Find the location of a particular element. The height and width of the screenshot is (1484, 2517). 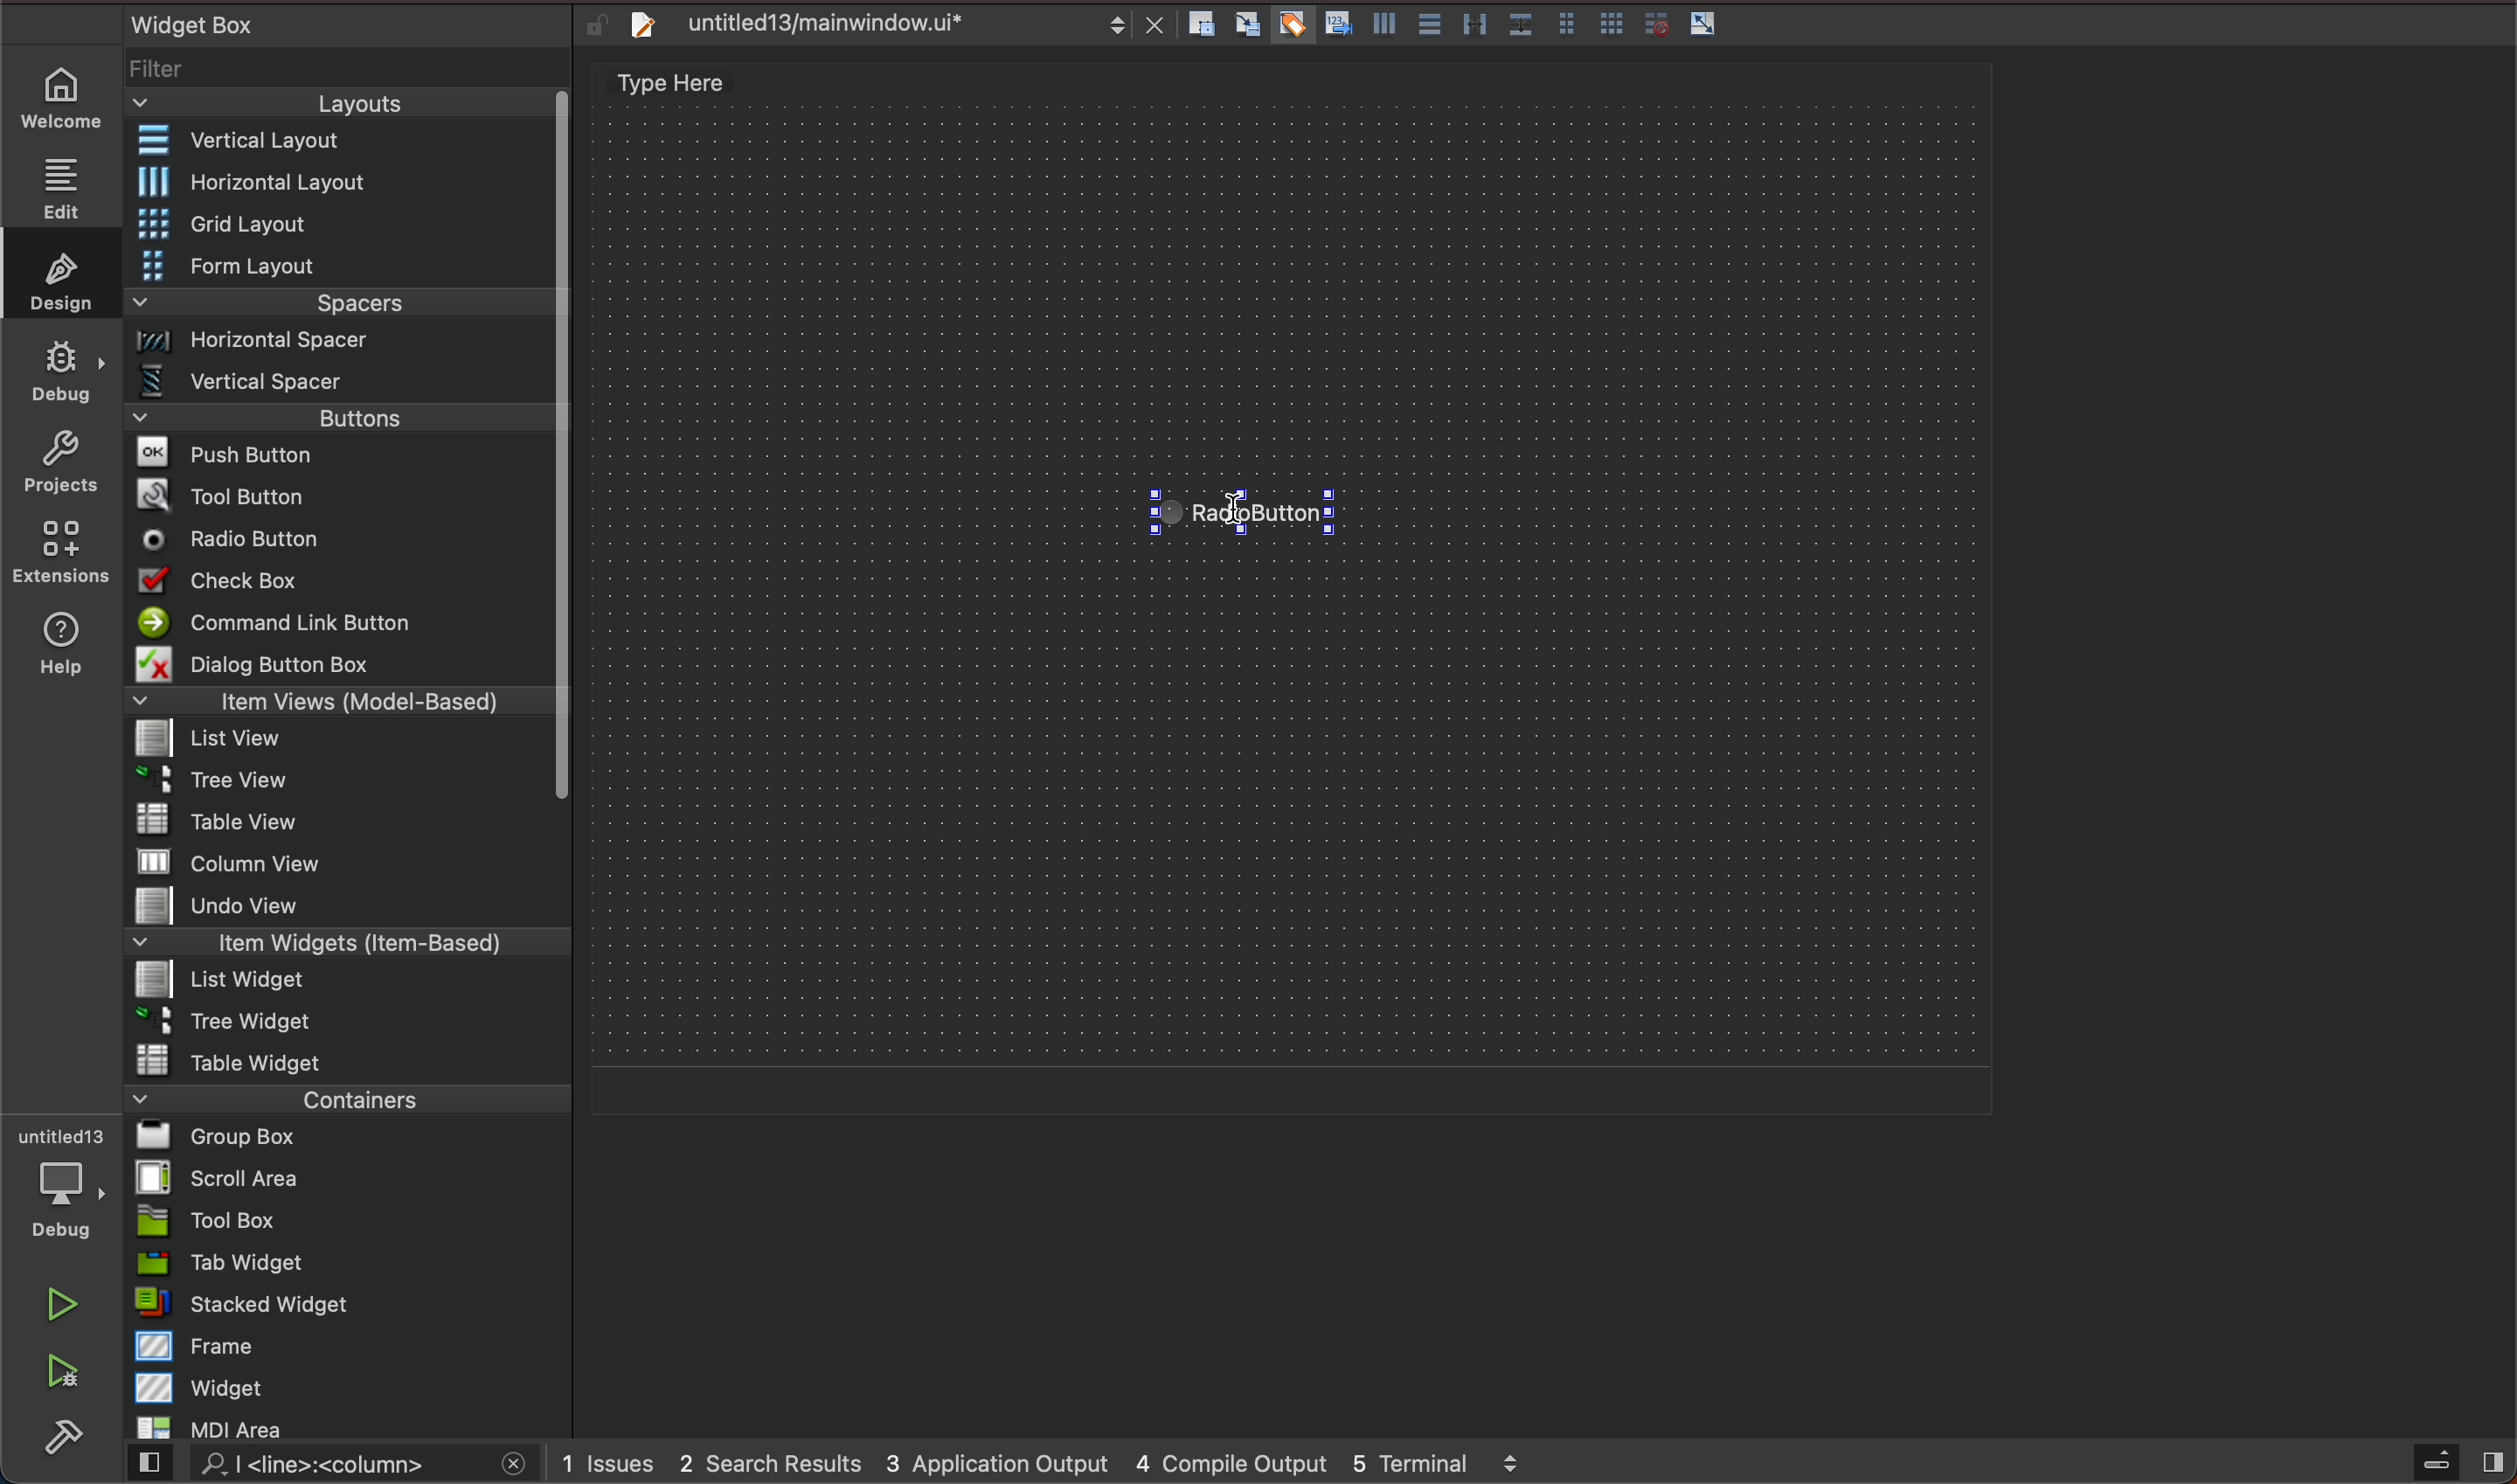

vertical spacer is located at coordinates (339, 386).